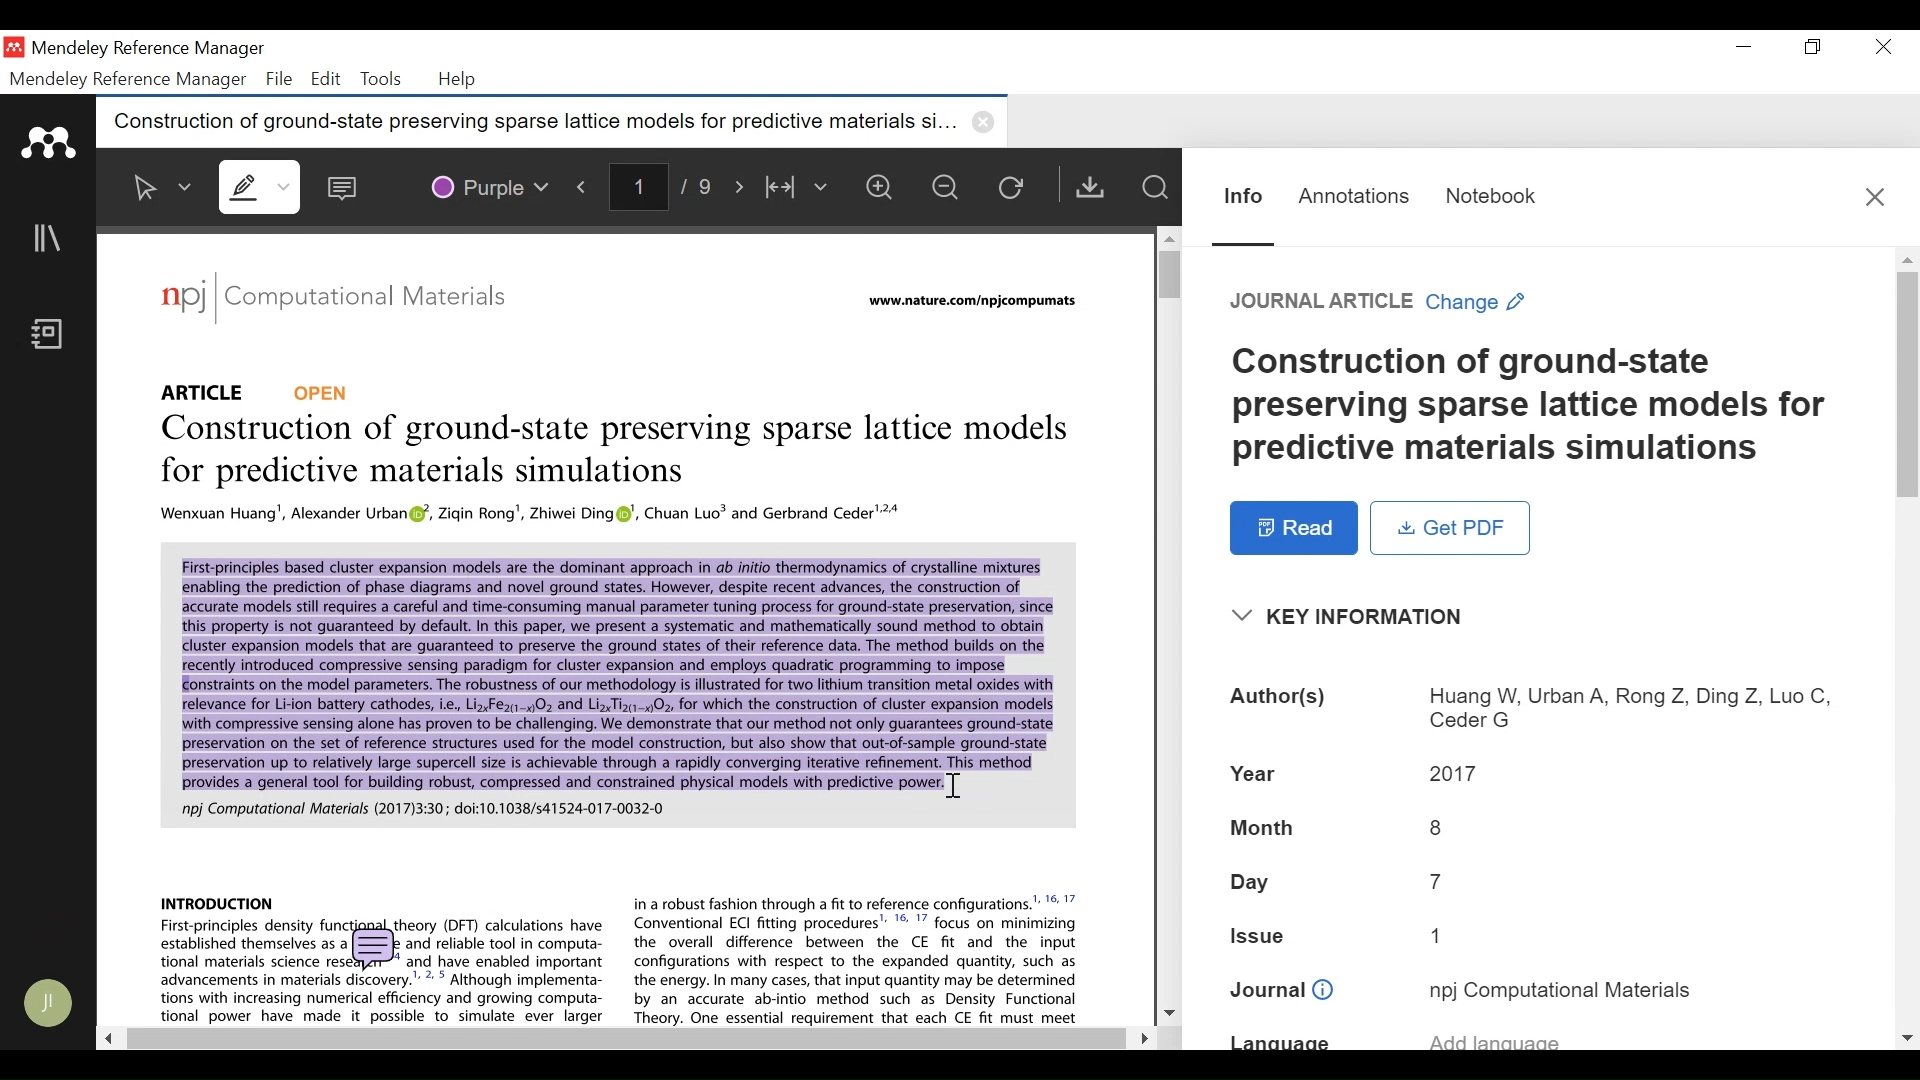 The width and height of the screenshot is (1920, 1080). I want to click on Scroll up, so click(1907, 259).